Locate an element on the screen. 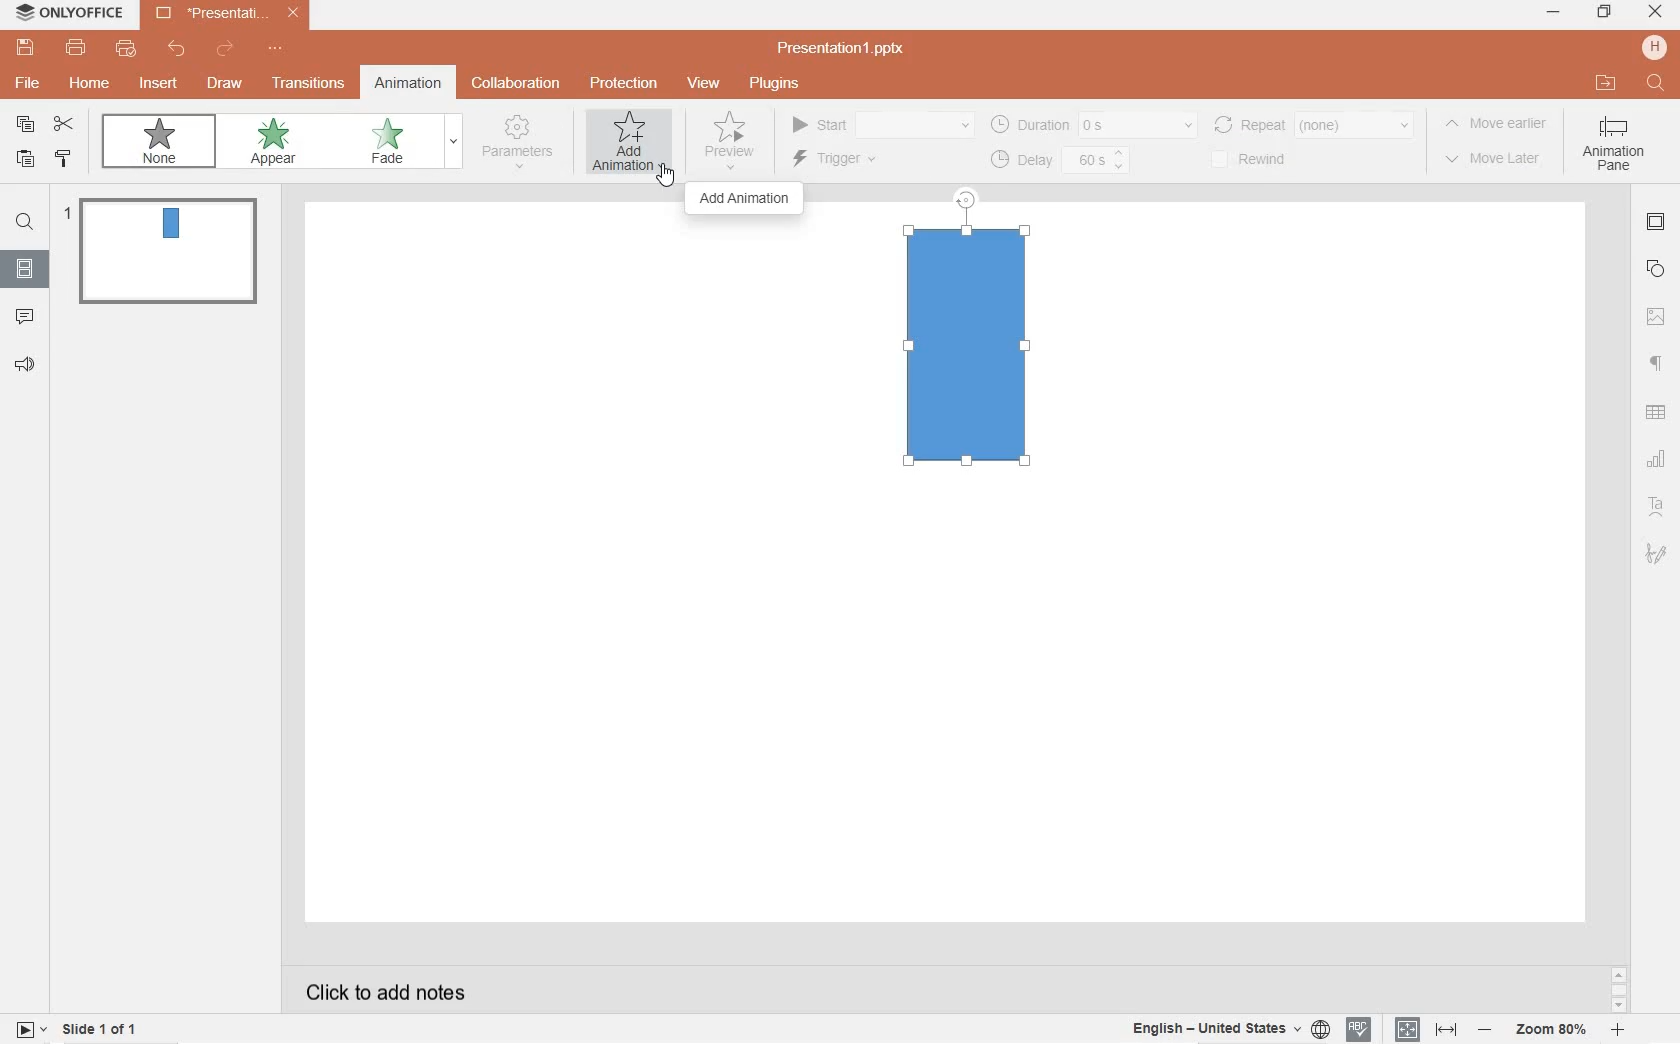  ONLYOFFICE is located at coordinates (71, 16).